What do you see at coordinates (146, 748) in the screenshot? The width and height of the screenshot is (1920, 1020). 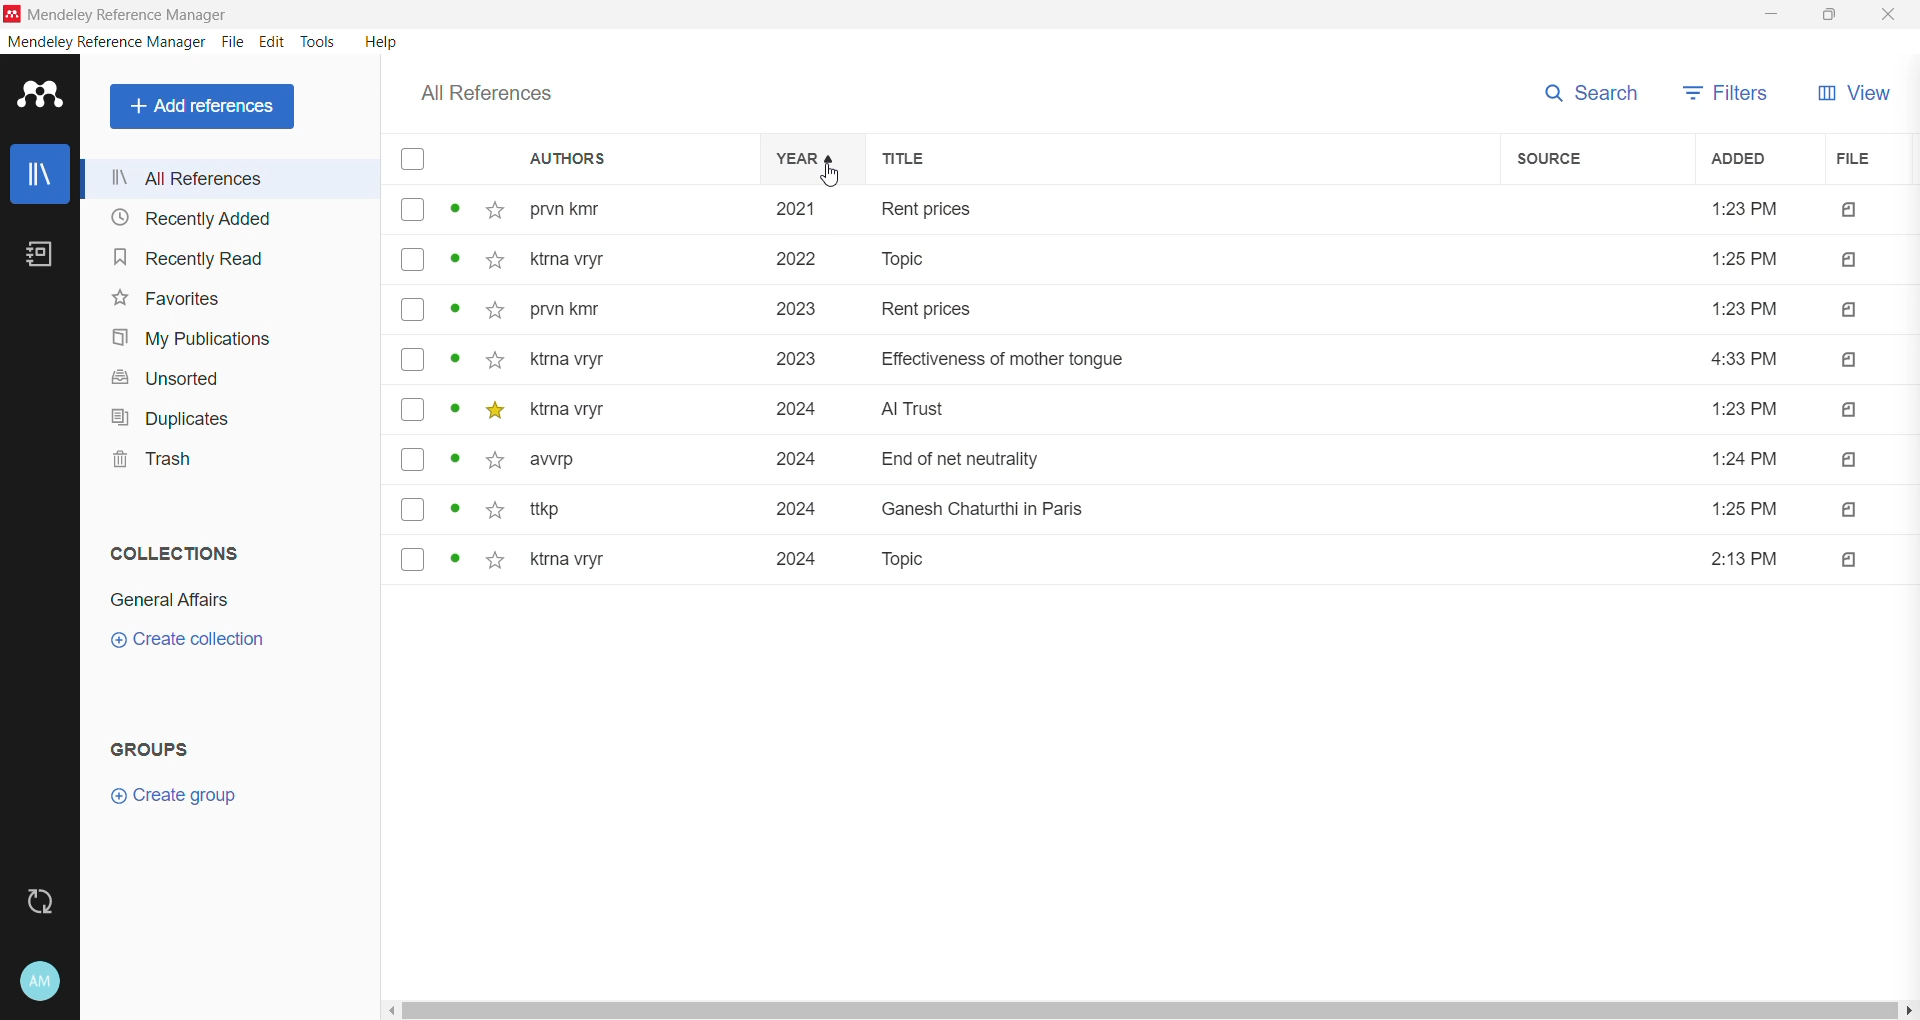 I see `Groups` at bounding box center [146, 748].